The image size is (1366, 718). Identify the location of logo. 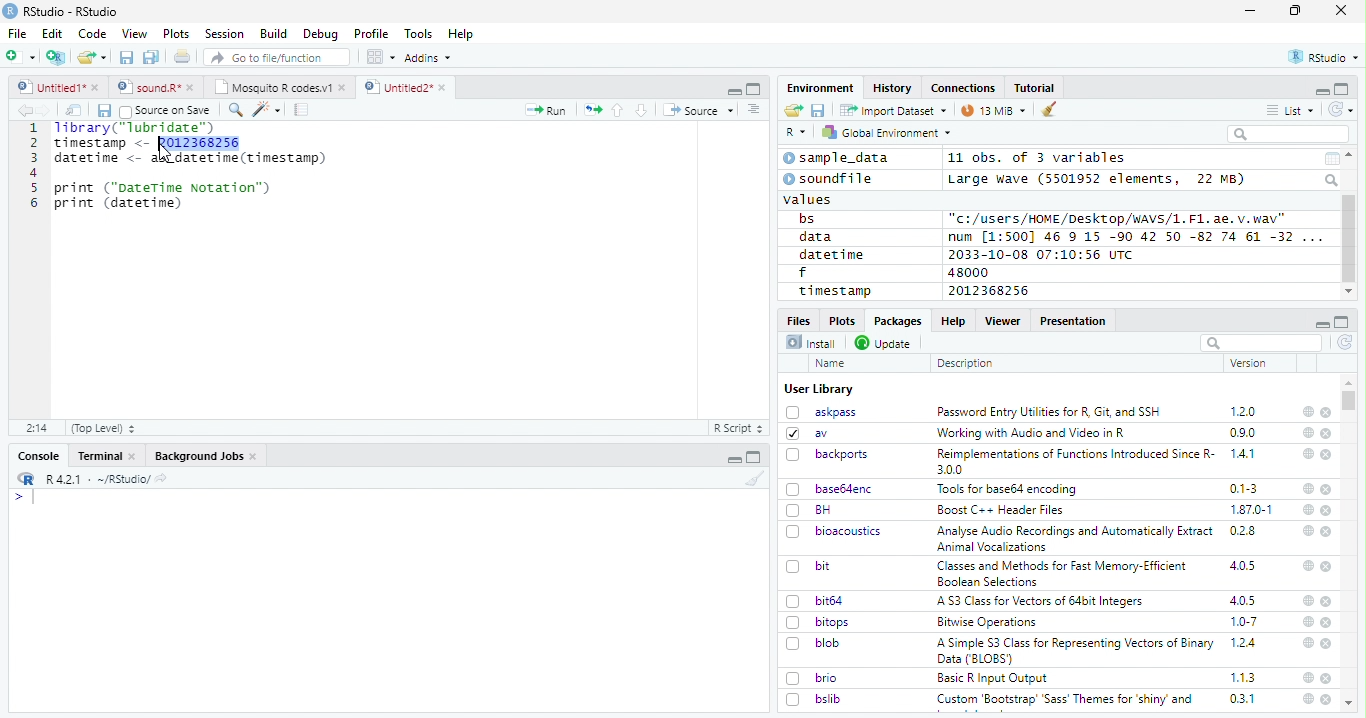
(10, 11).